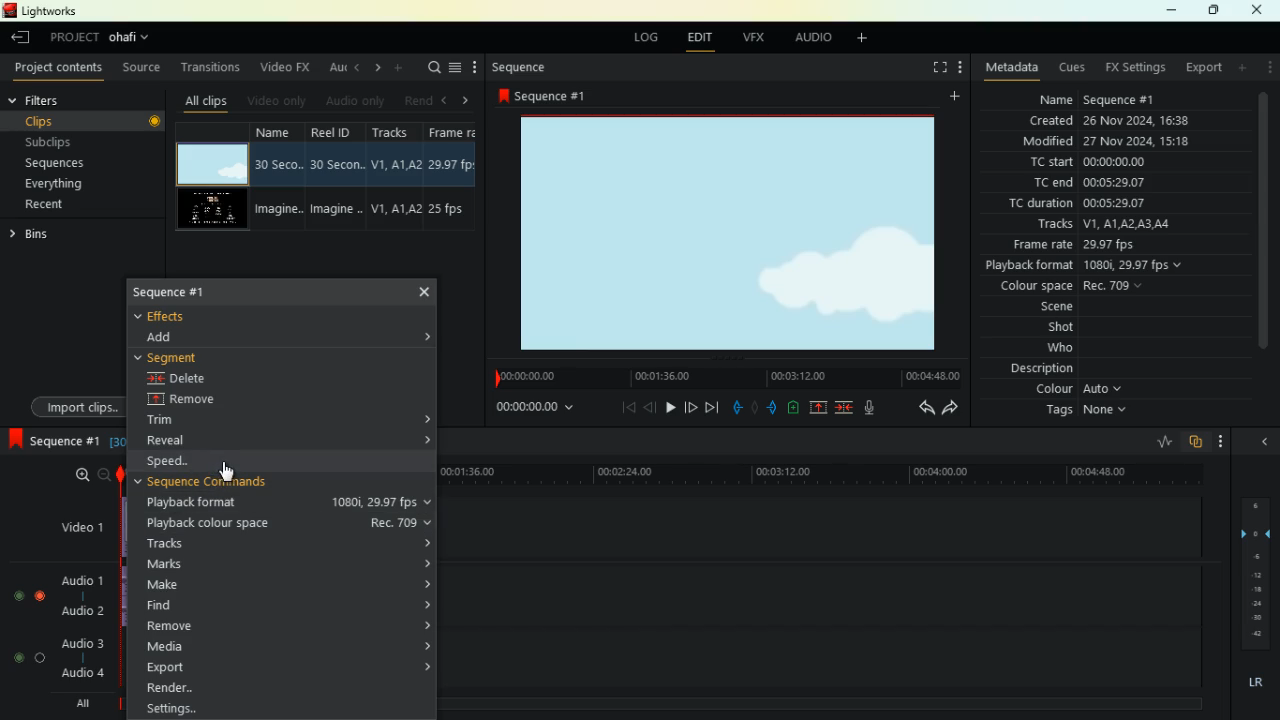 The image size is (1280, 720). What do you see at coordinates (290, 545) in the screenshot?
I see `tracks` at bounding box center [290, 545].